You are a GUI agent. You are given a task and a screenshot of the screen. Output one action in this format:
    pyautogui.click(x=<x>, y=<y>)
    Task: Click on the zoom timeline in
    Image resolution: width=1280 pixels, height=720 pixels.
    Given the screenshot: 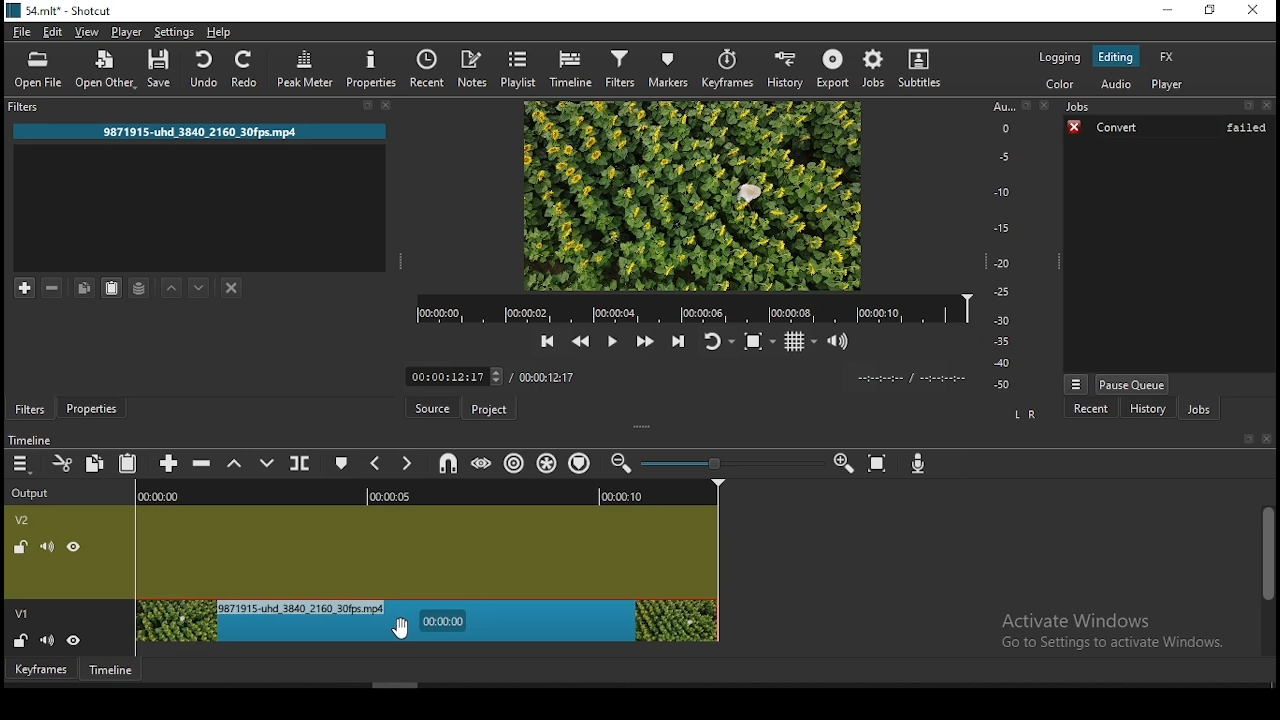 What is the action you would take?
    pyautogui.click(x=620, y=466)
    